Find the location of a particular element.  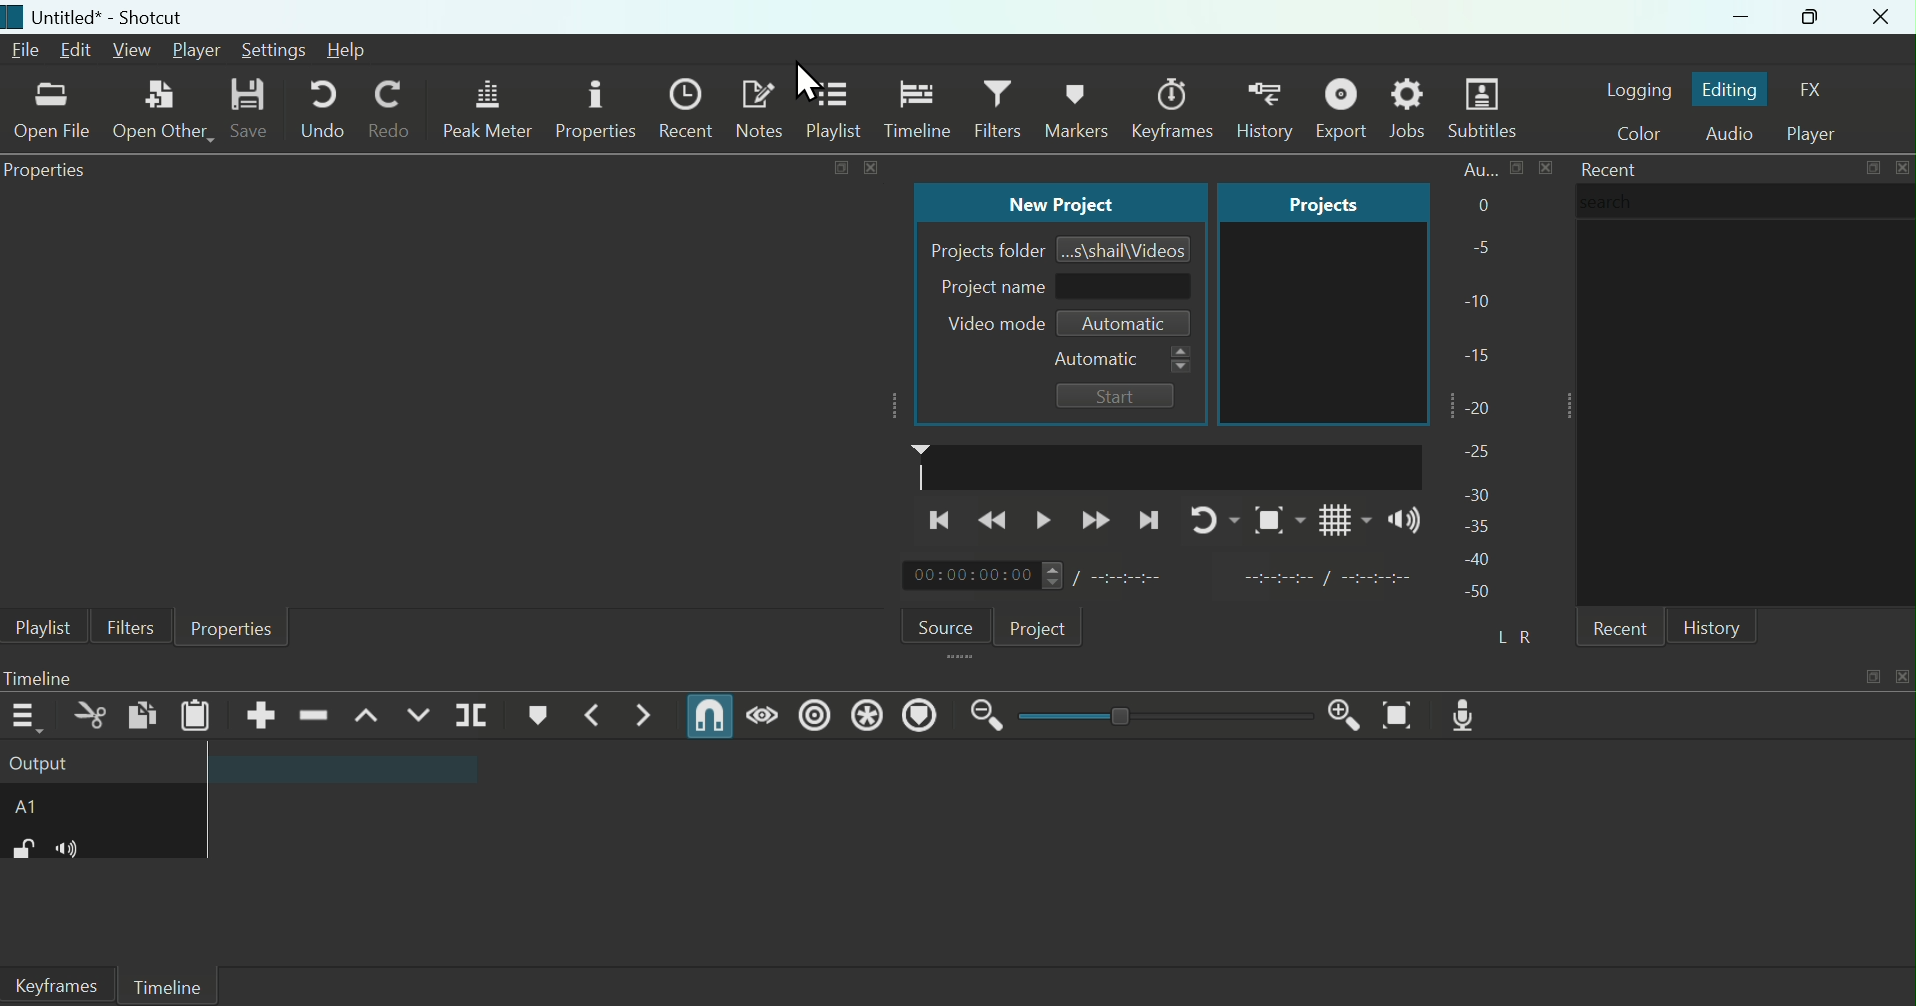

View is located at coordinates (134, 51).